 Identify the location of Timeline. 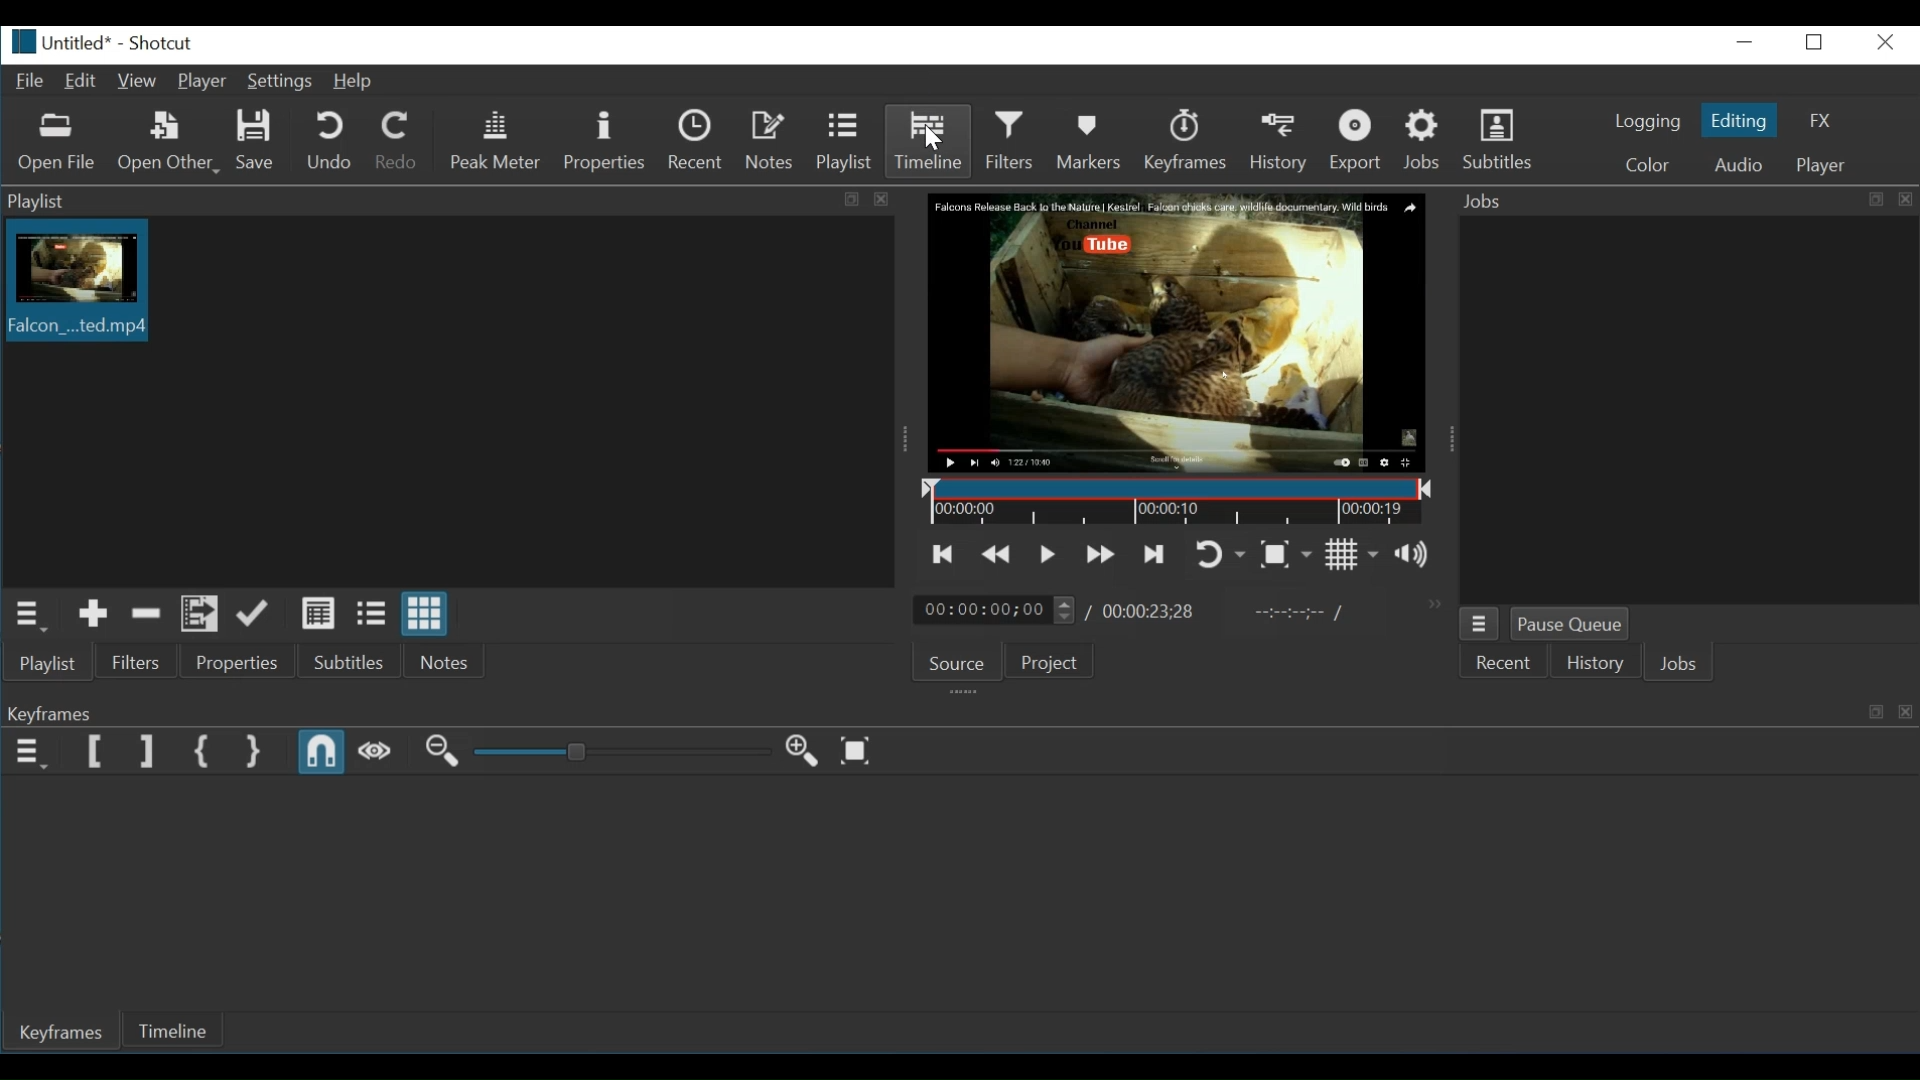
(181, 1029).